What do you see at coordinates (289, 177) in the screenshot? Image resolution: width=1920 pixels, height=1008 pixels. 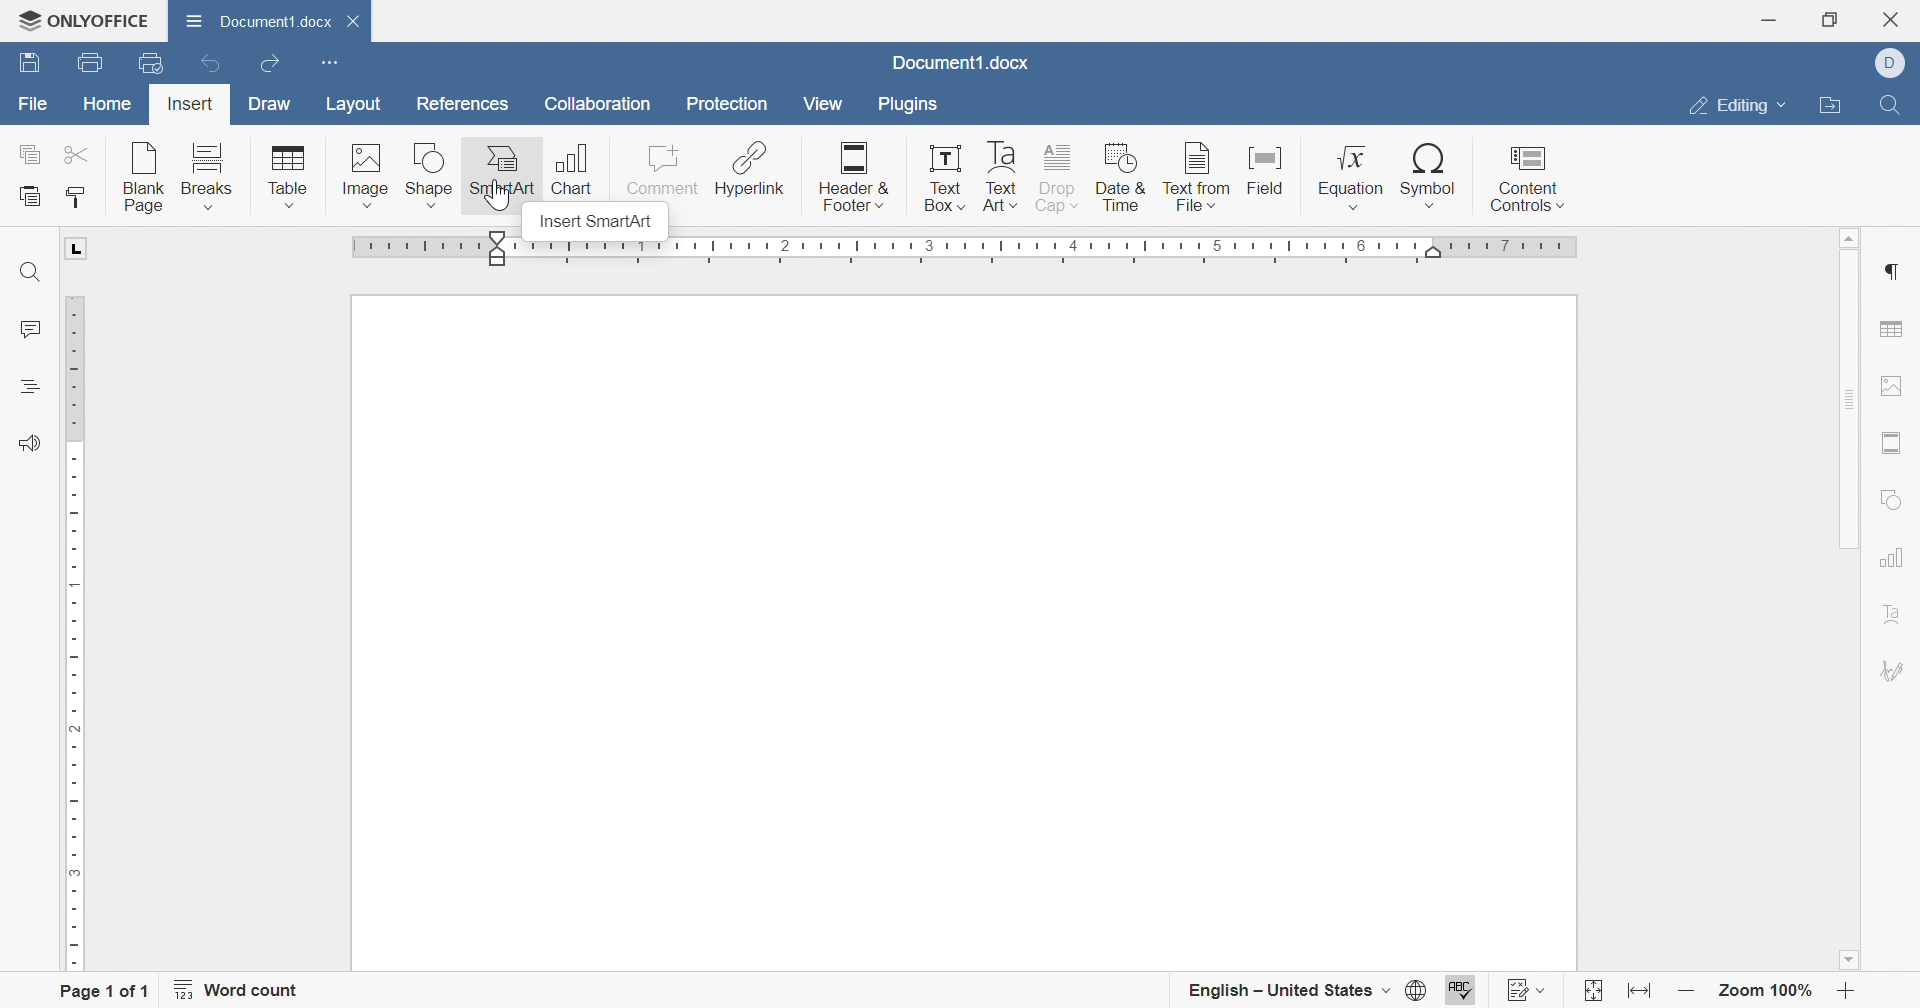 I see `Table` at bounding box center [289, 177].